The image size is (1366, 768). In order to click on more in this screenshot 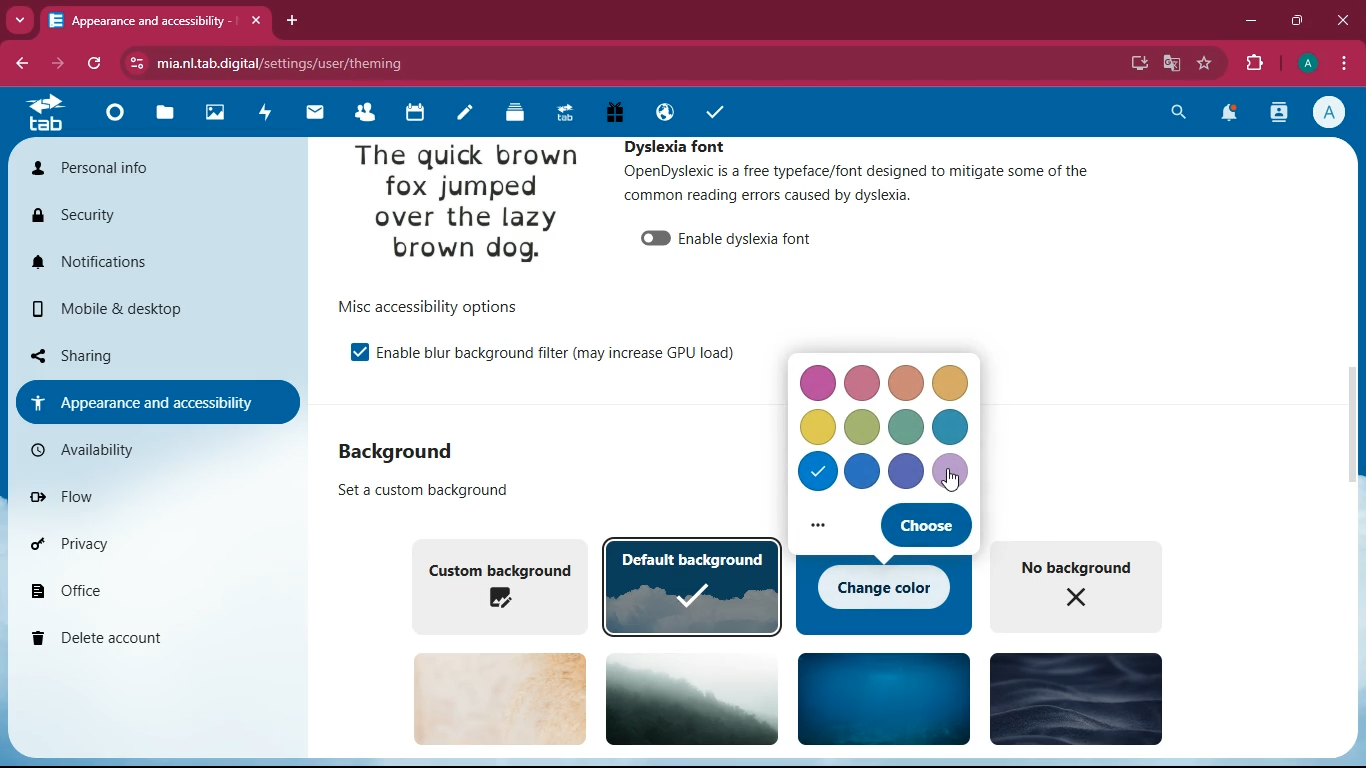, I will do `click(20, 19)`.